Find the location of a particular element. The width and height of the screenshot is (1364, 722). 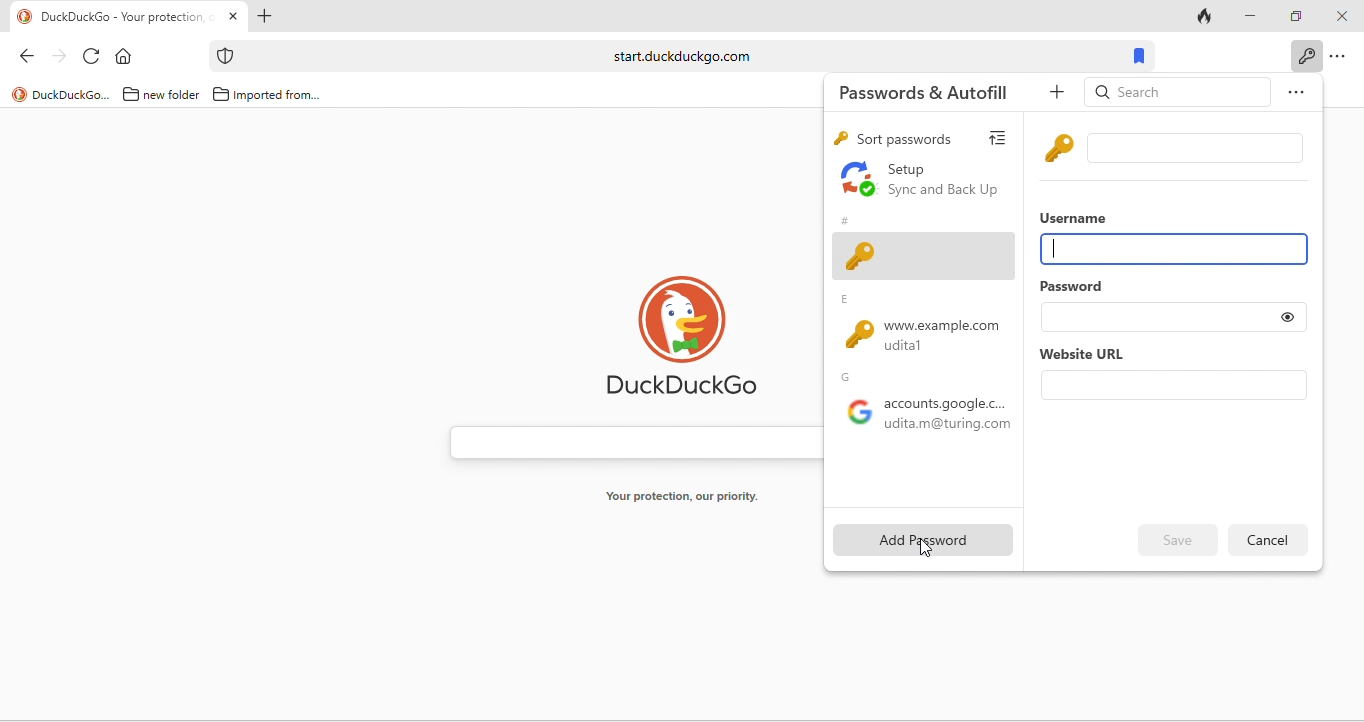

reload is located at coordinates (93, 56).